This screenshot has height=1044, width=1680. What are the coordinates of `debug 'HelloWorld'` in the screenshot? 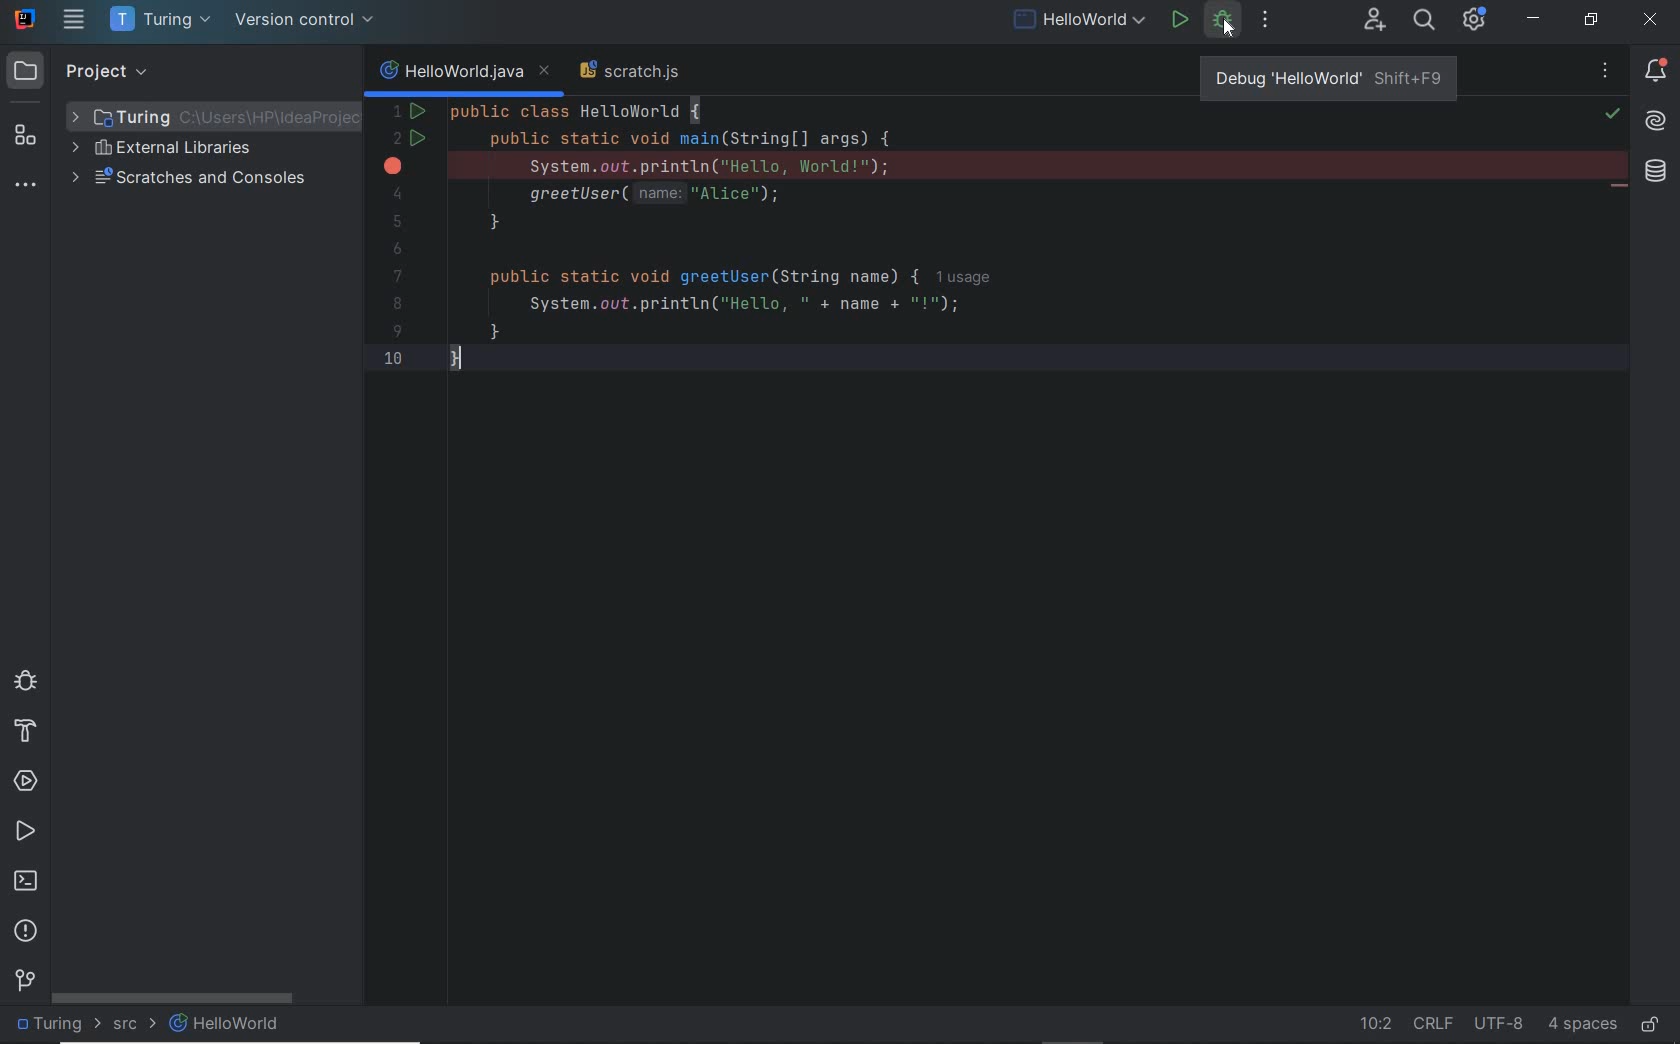 It's located at (1328, 75).